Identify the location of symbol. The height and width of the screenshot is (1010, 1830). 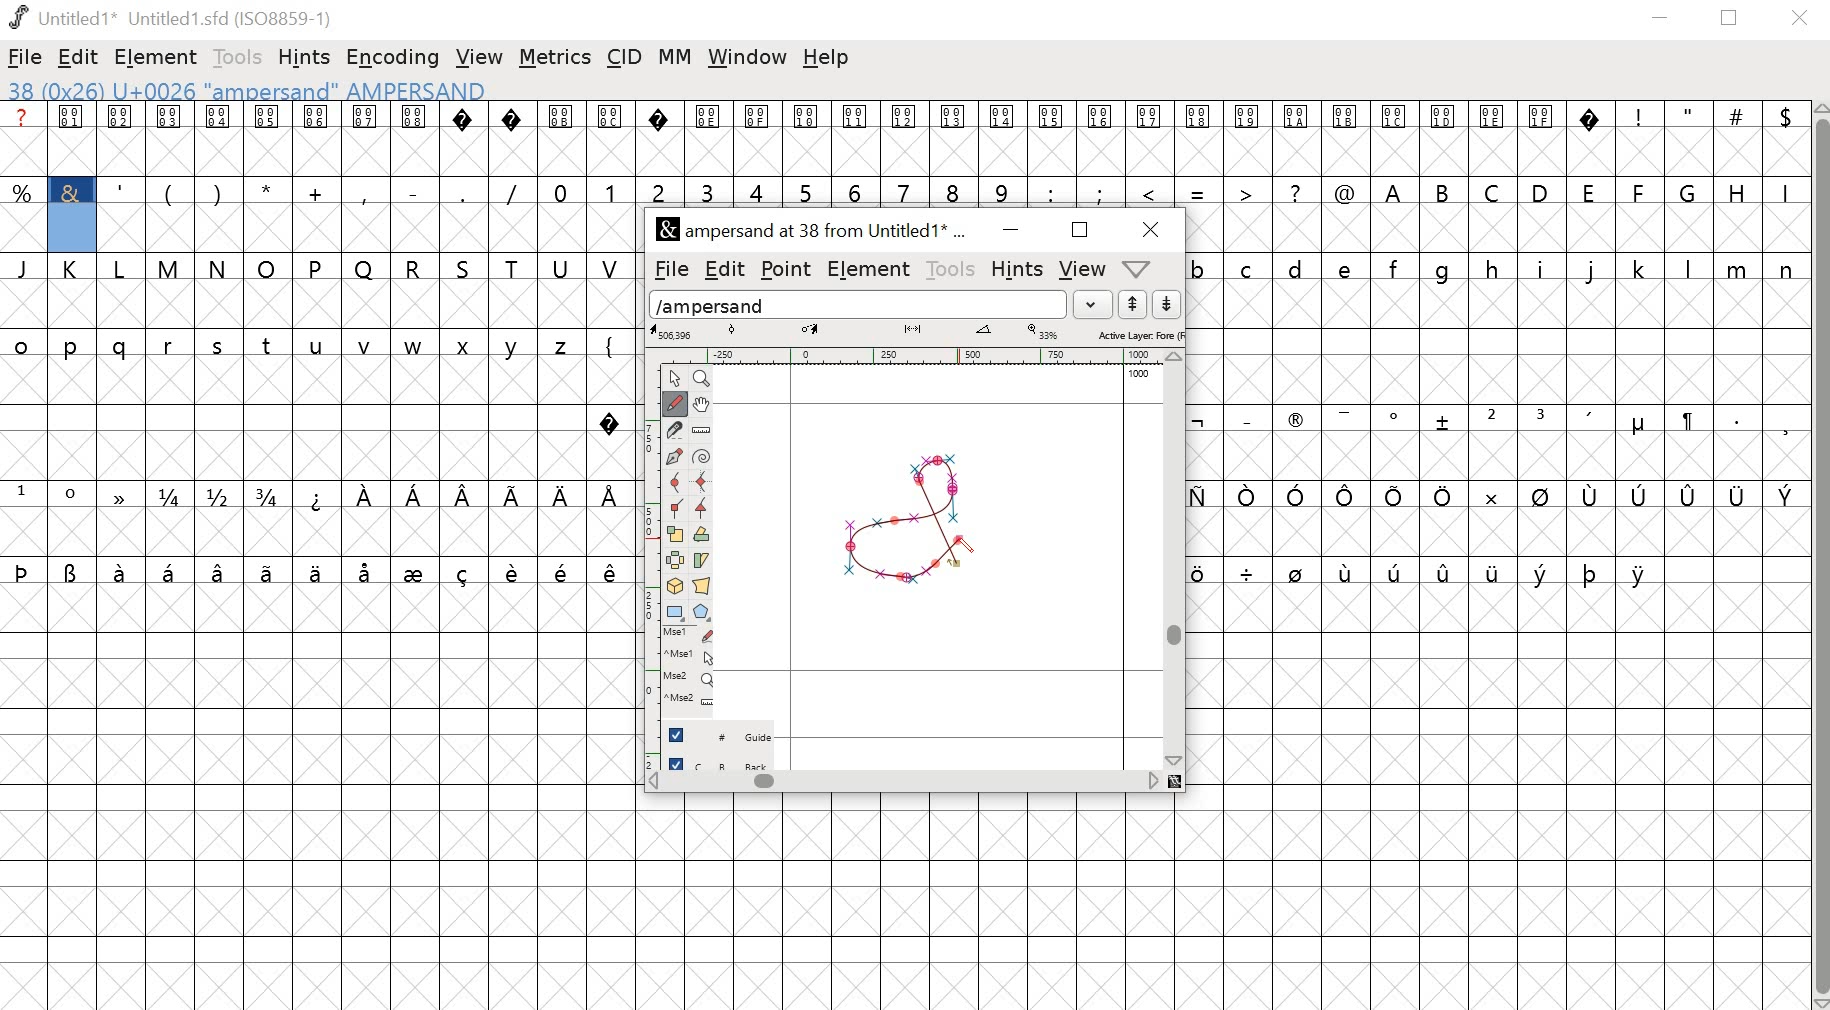
(1351, 496).